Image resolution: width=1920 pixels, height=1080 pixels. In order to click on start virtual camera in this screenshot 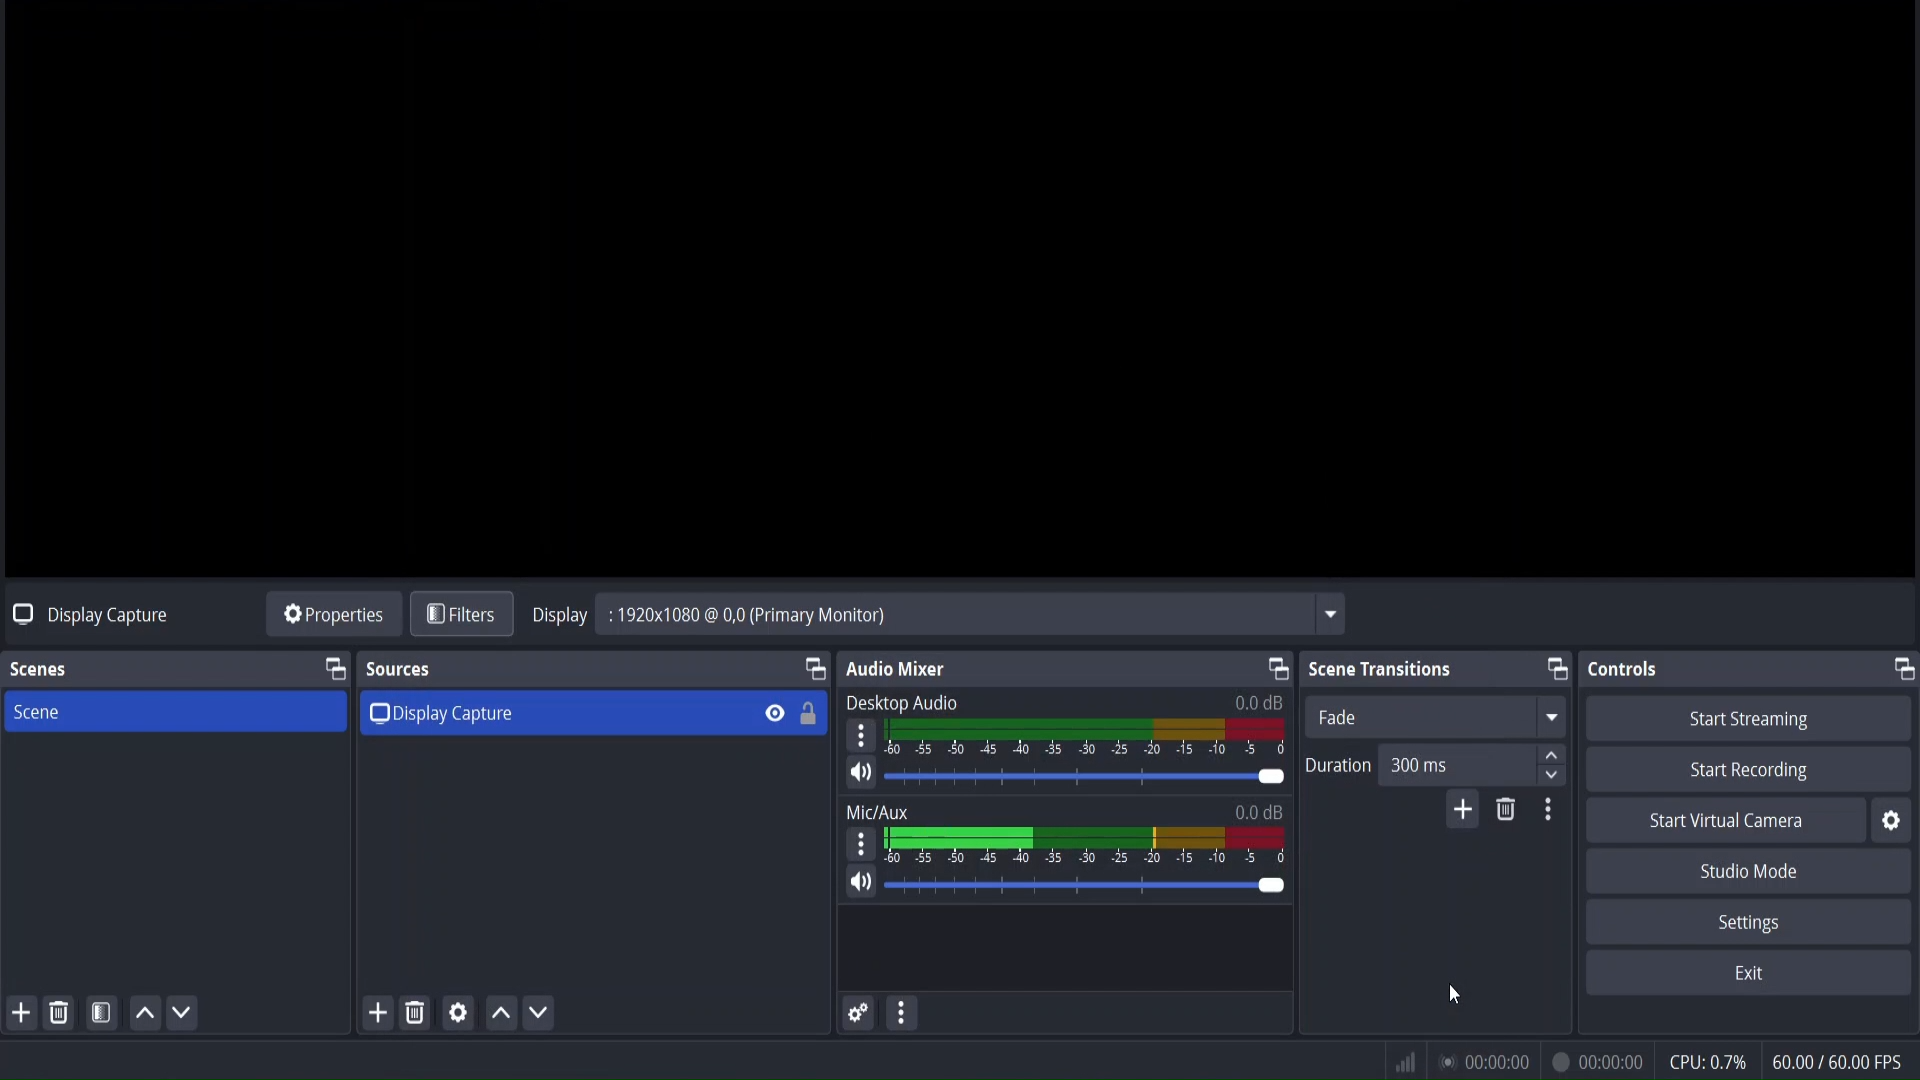, I will do `click(1727, 822)`.